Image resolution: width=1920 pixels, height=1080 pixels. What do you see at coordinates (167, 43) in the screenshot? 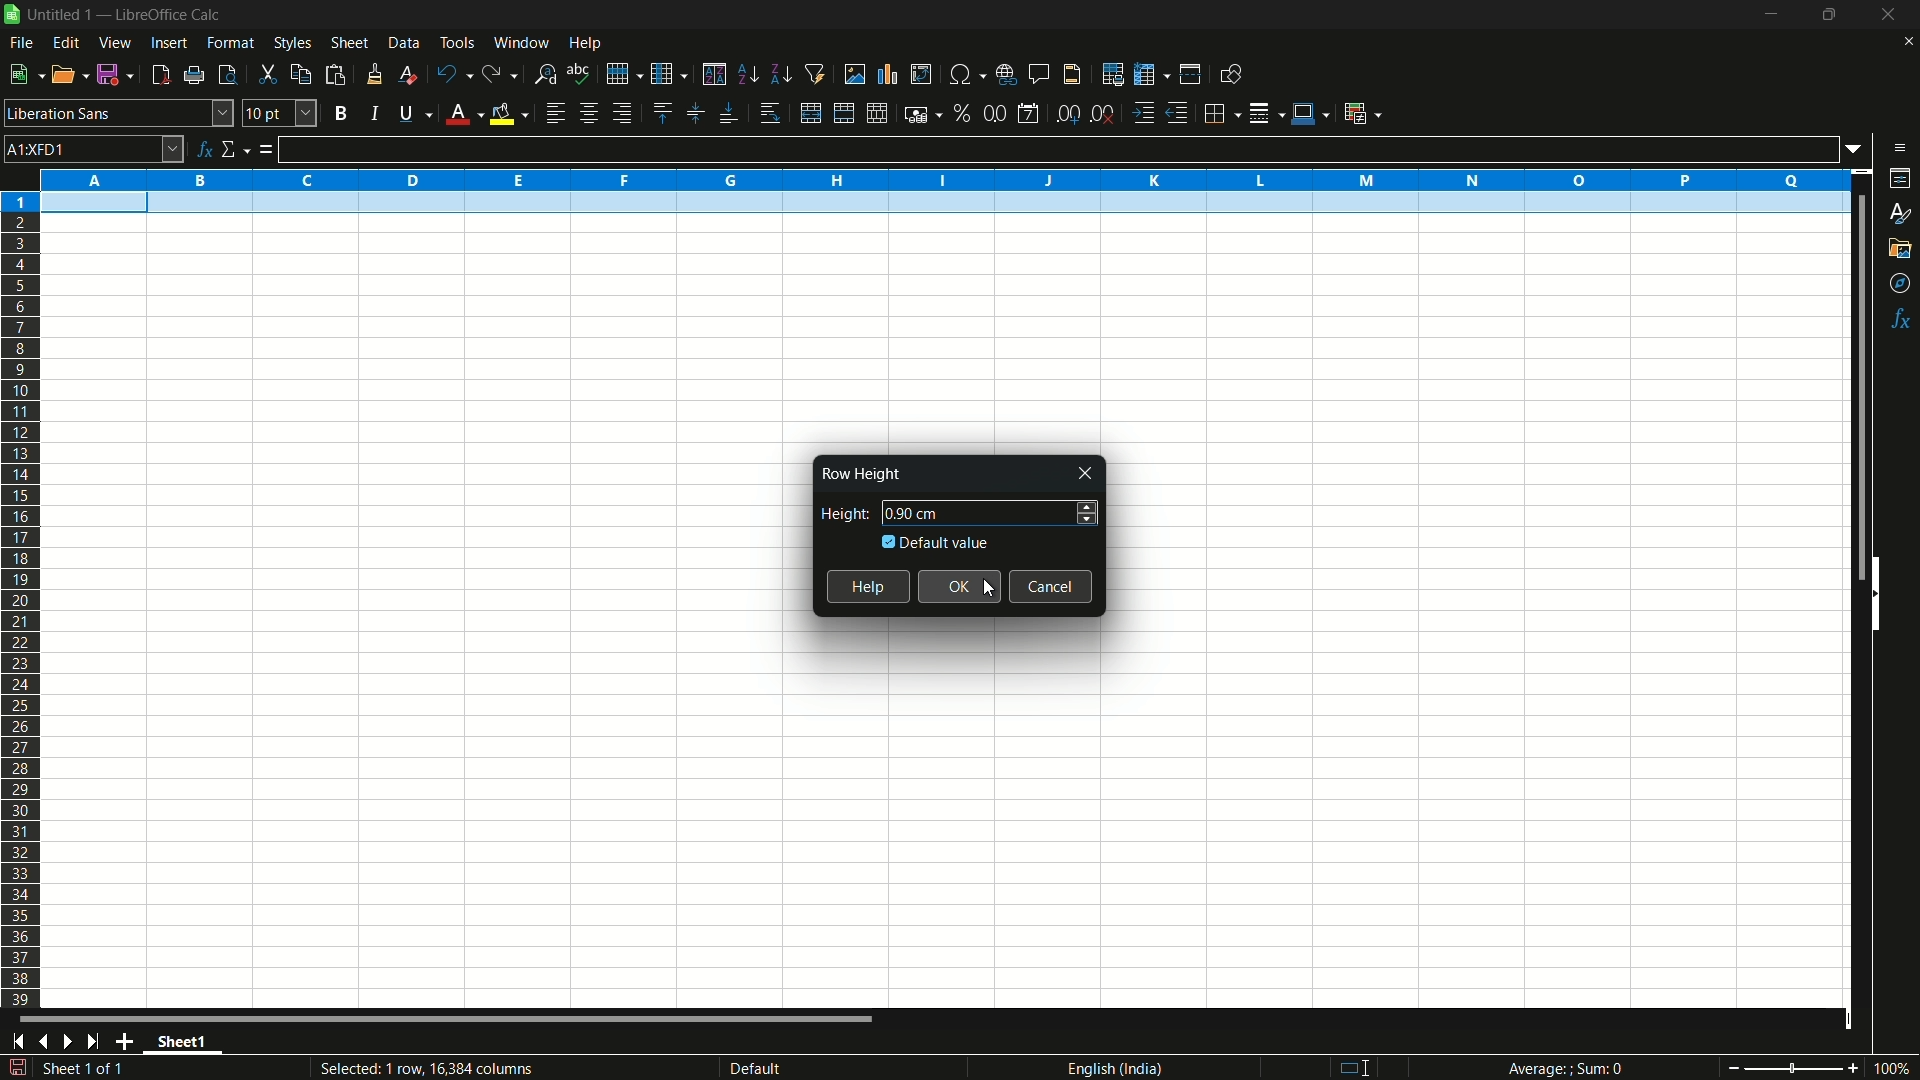
I see `insert menu` at bounding box center [167, 43].